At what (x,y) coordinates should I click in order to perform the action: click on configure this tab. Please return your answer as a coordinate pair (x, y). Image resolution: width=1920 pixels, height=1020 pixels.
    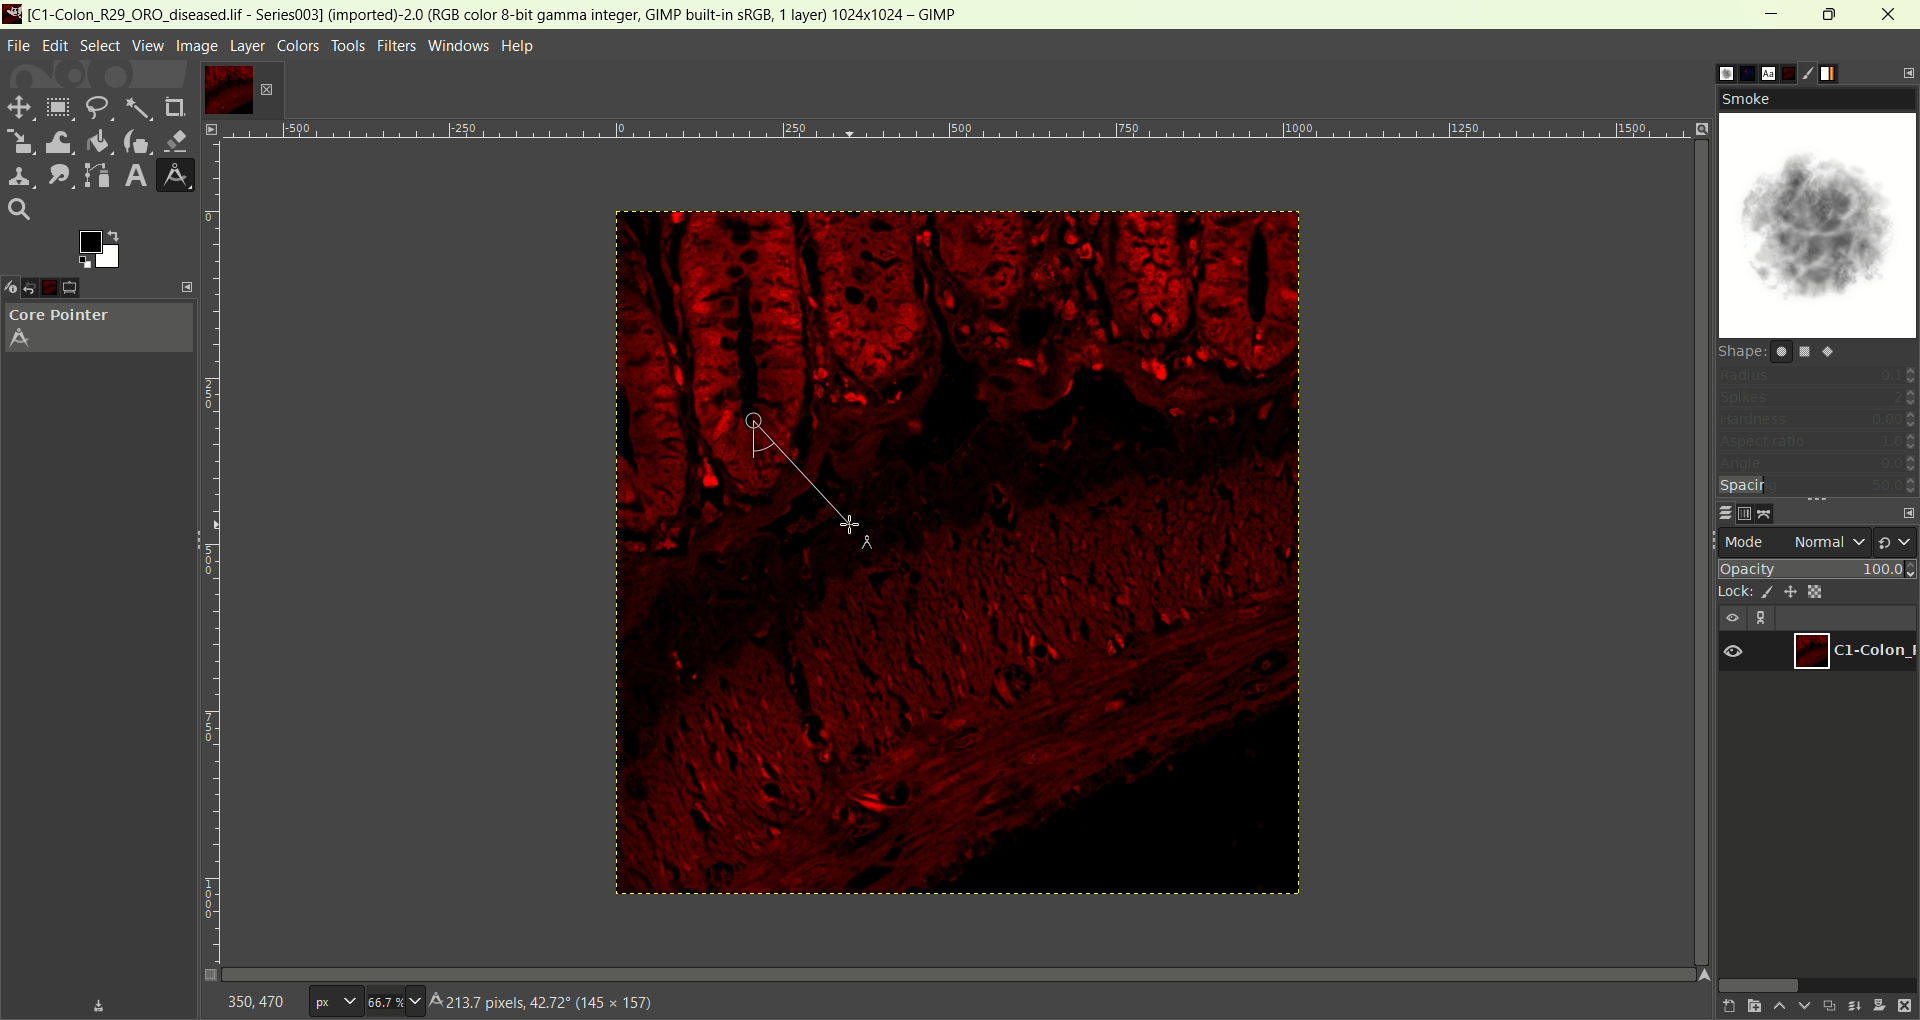
    Looking at the image, I should click on (1908, 514).